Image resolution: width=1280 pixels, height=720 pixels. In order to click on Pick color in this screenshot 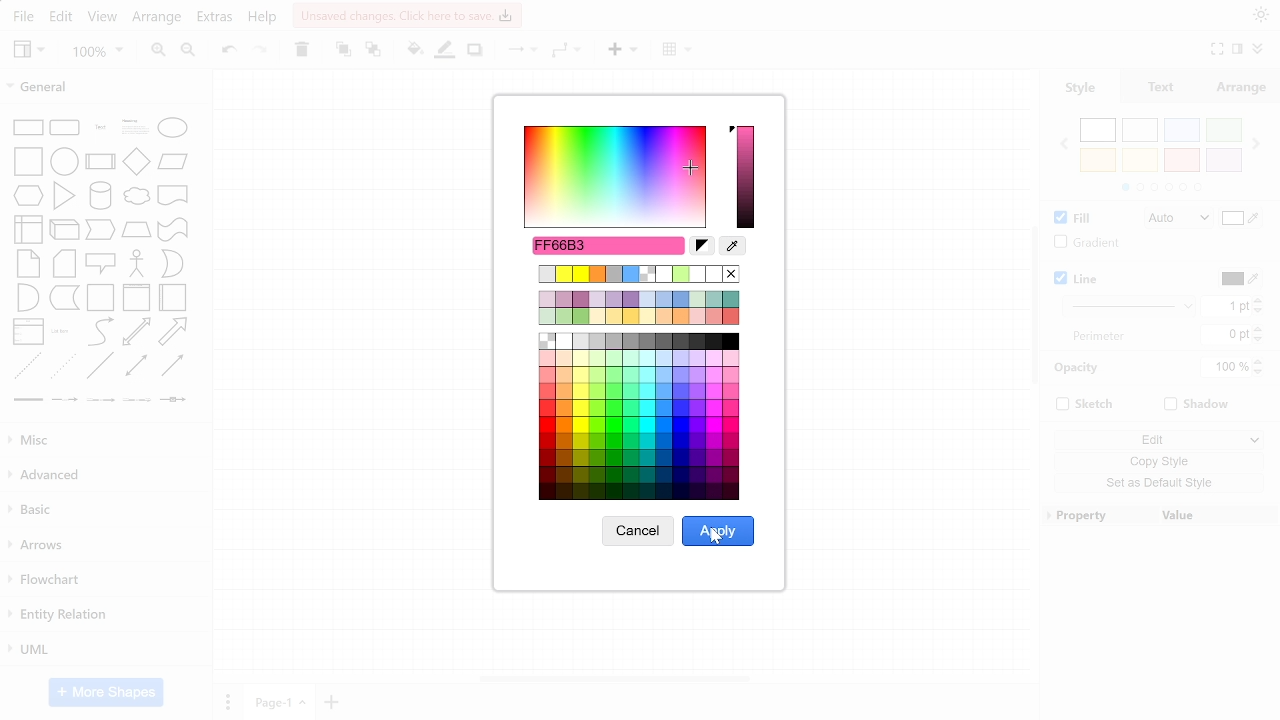, I will do `click(730, 247)`.